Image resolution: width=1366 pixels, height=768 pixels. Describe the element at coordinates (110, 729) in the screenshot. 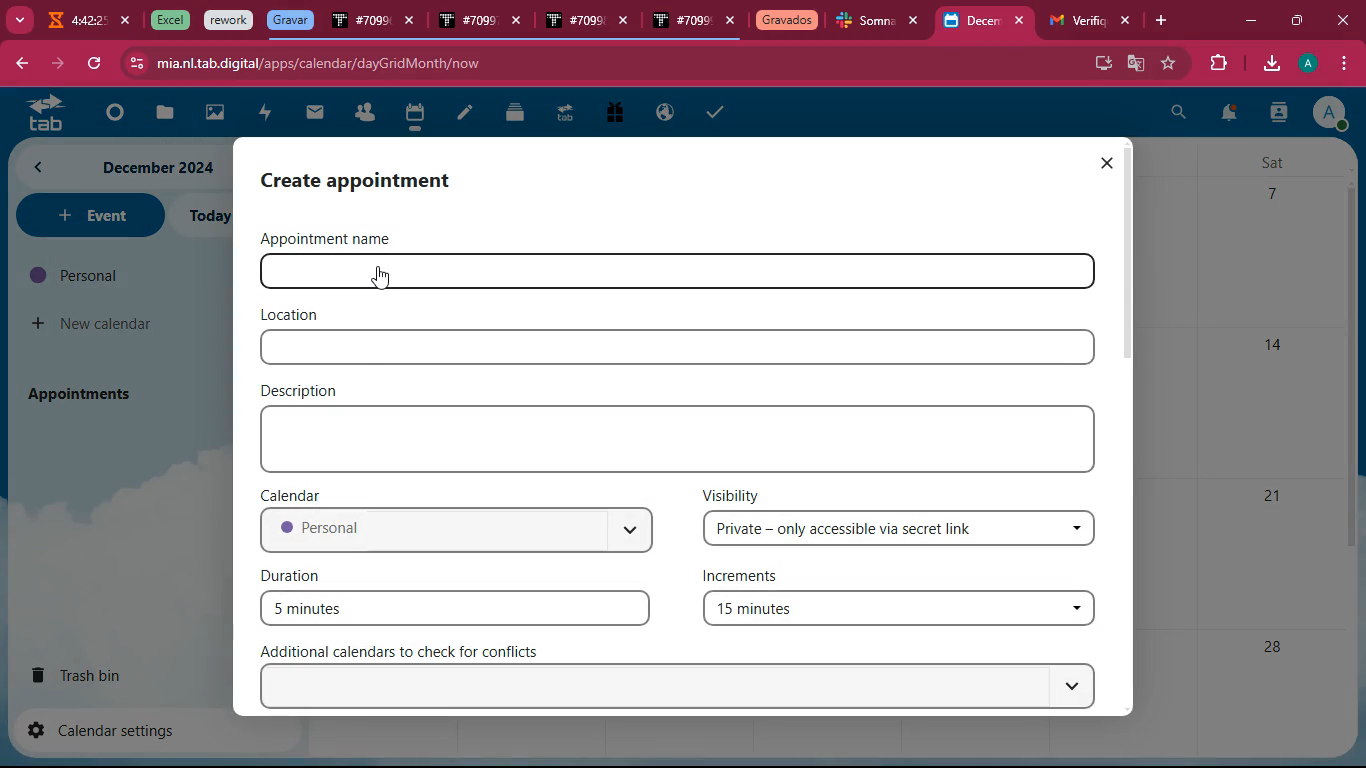

I see `calendar settings` at that location.